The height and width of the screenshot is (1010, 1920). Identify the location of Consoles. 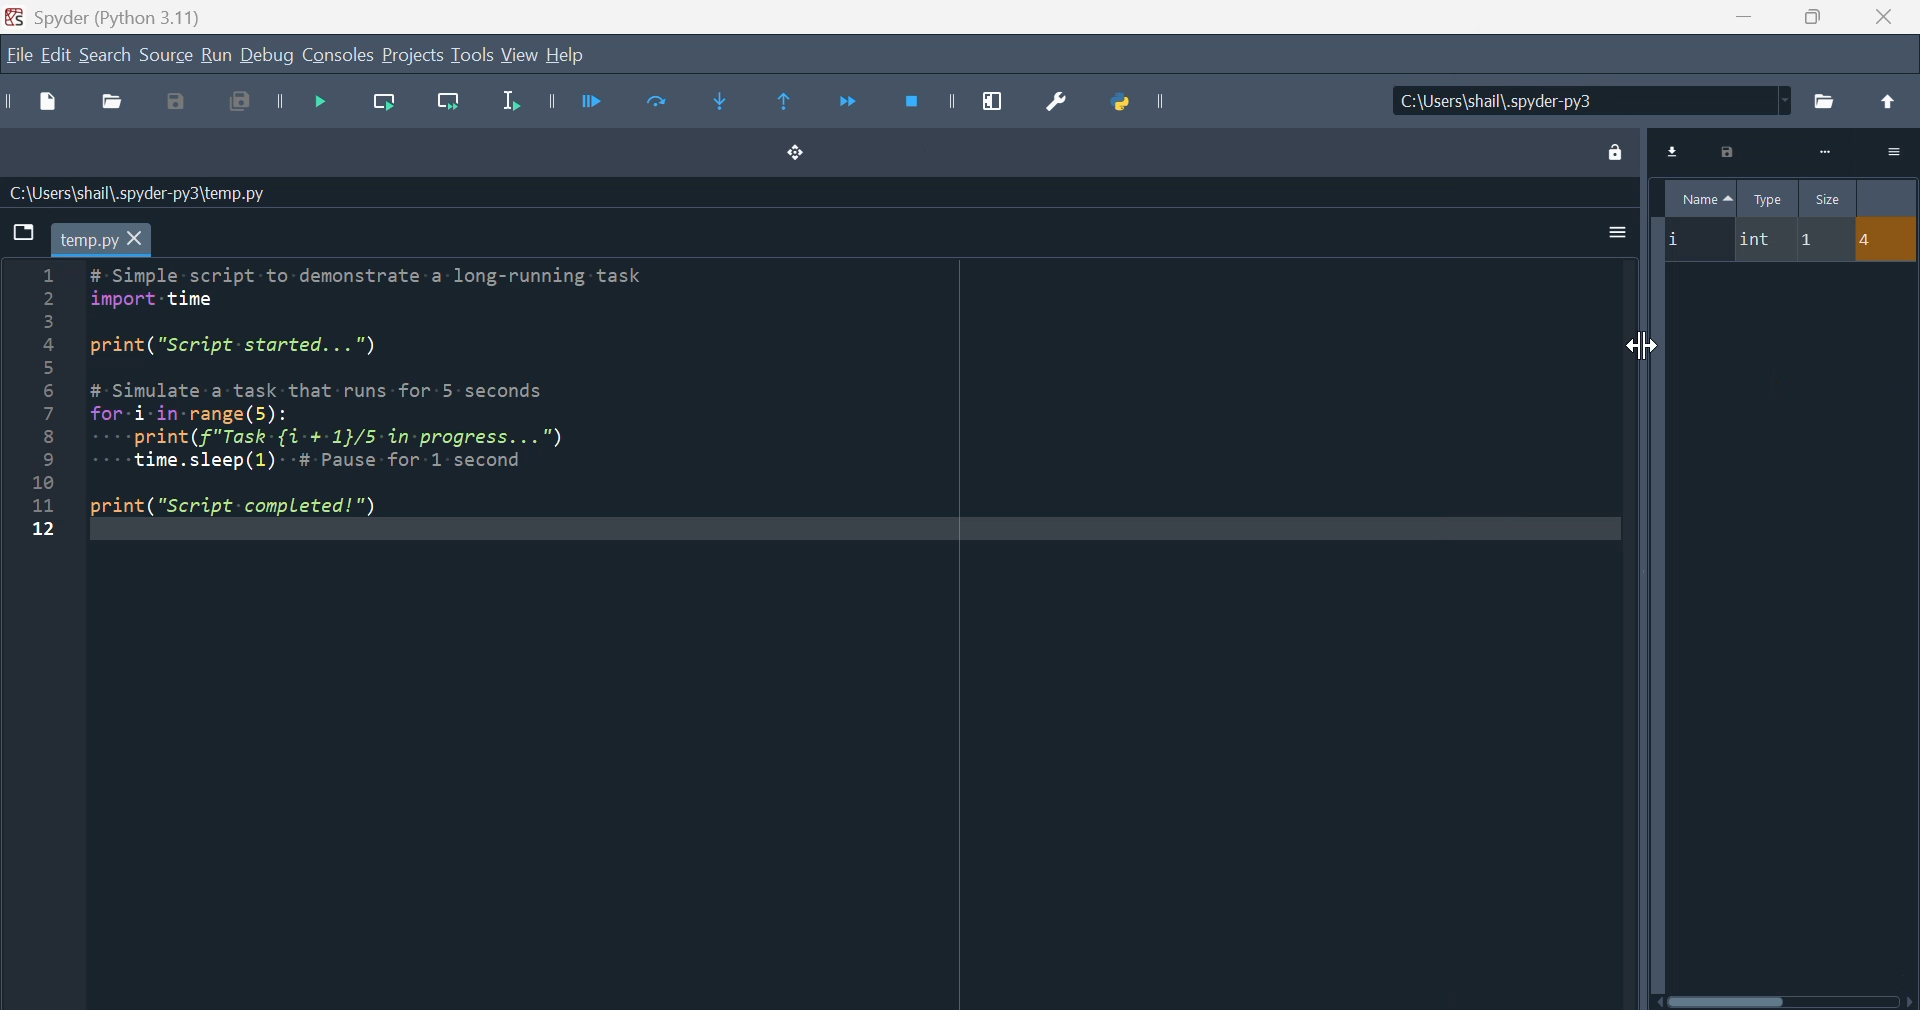
(338, 56).